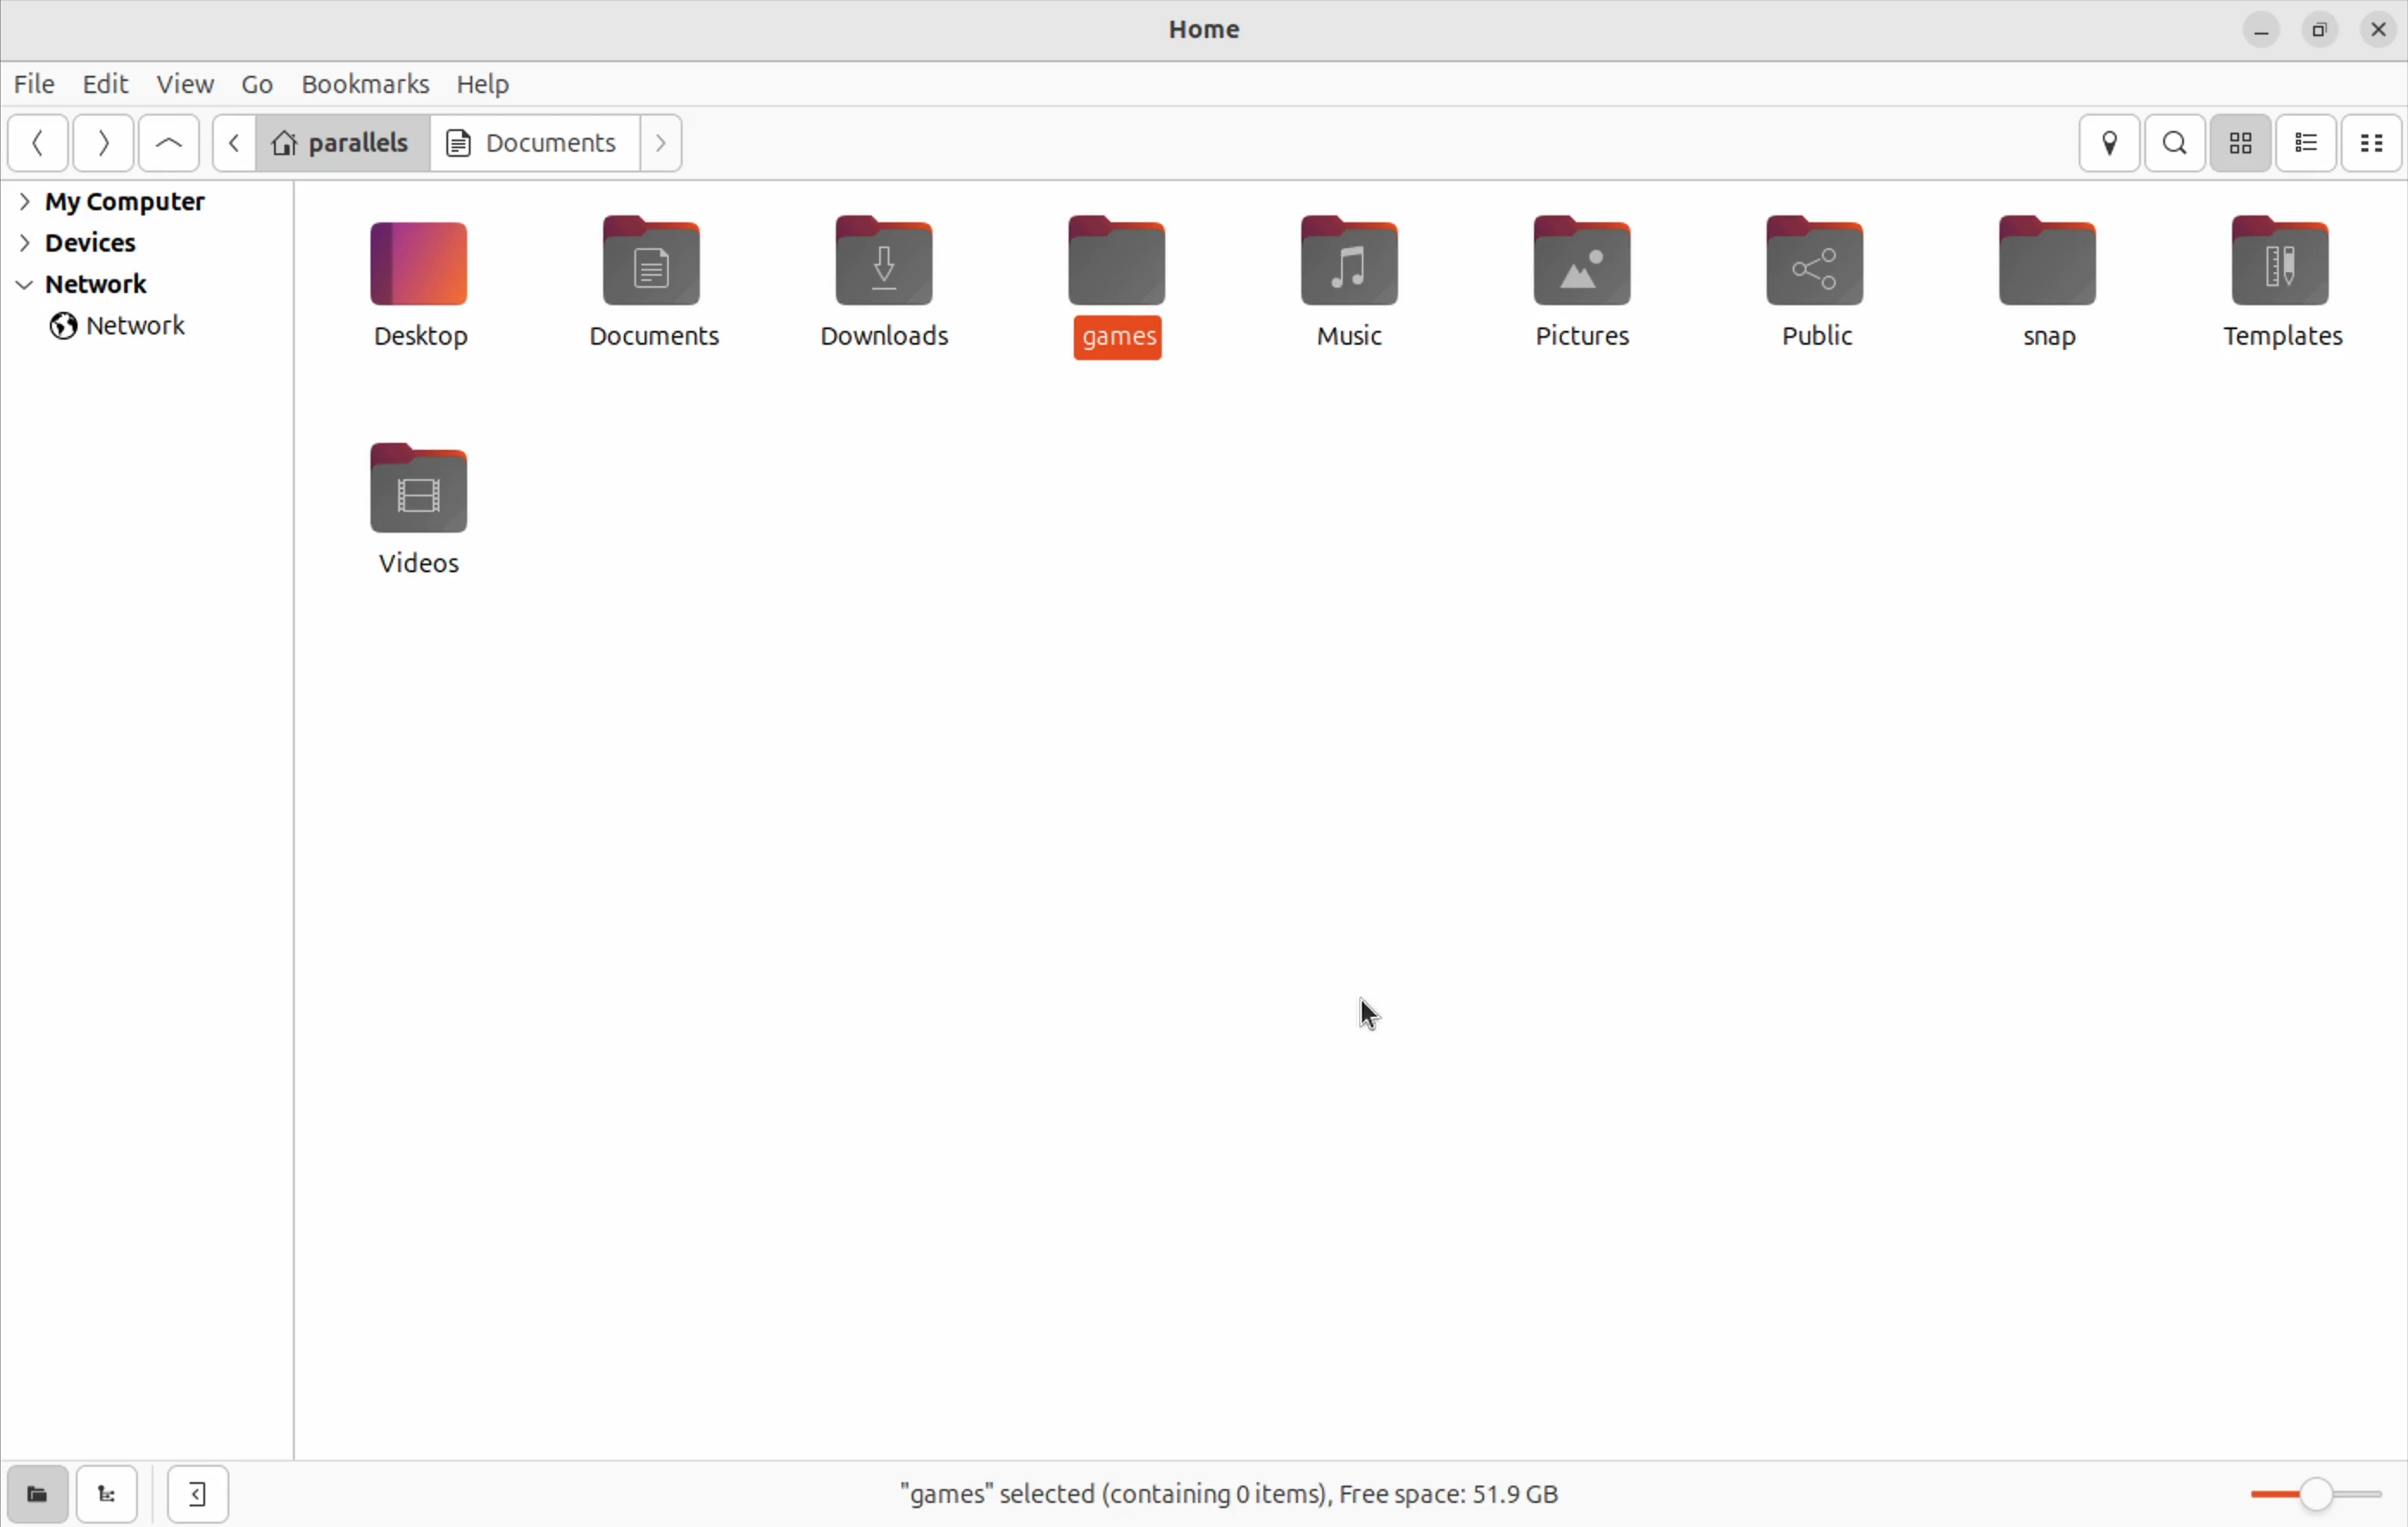 This screenshot has height=1527, width=2408. Describe the element at coordinates (1825, 282) in the screenshot. I see `public` at that location.